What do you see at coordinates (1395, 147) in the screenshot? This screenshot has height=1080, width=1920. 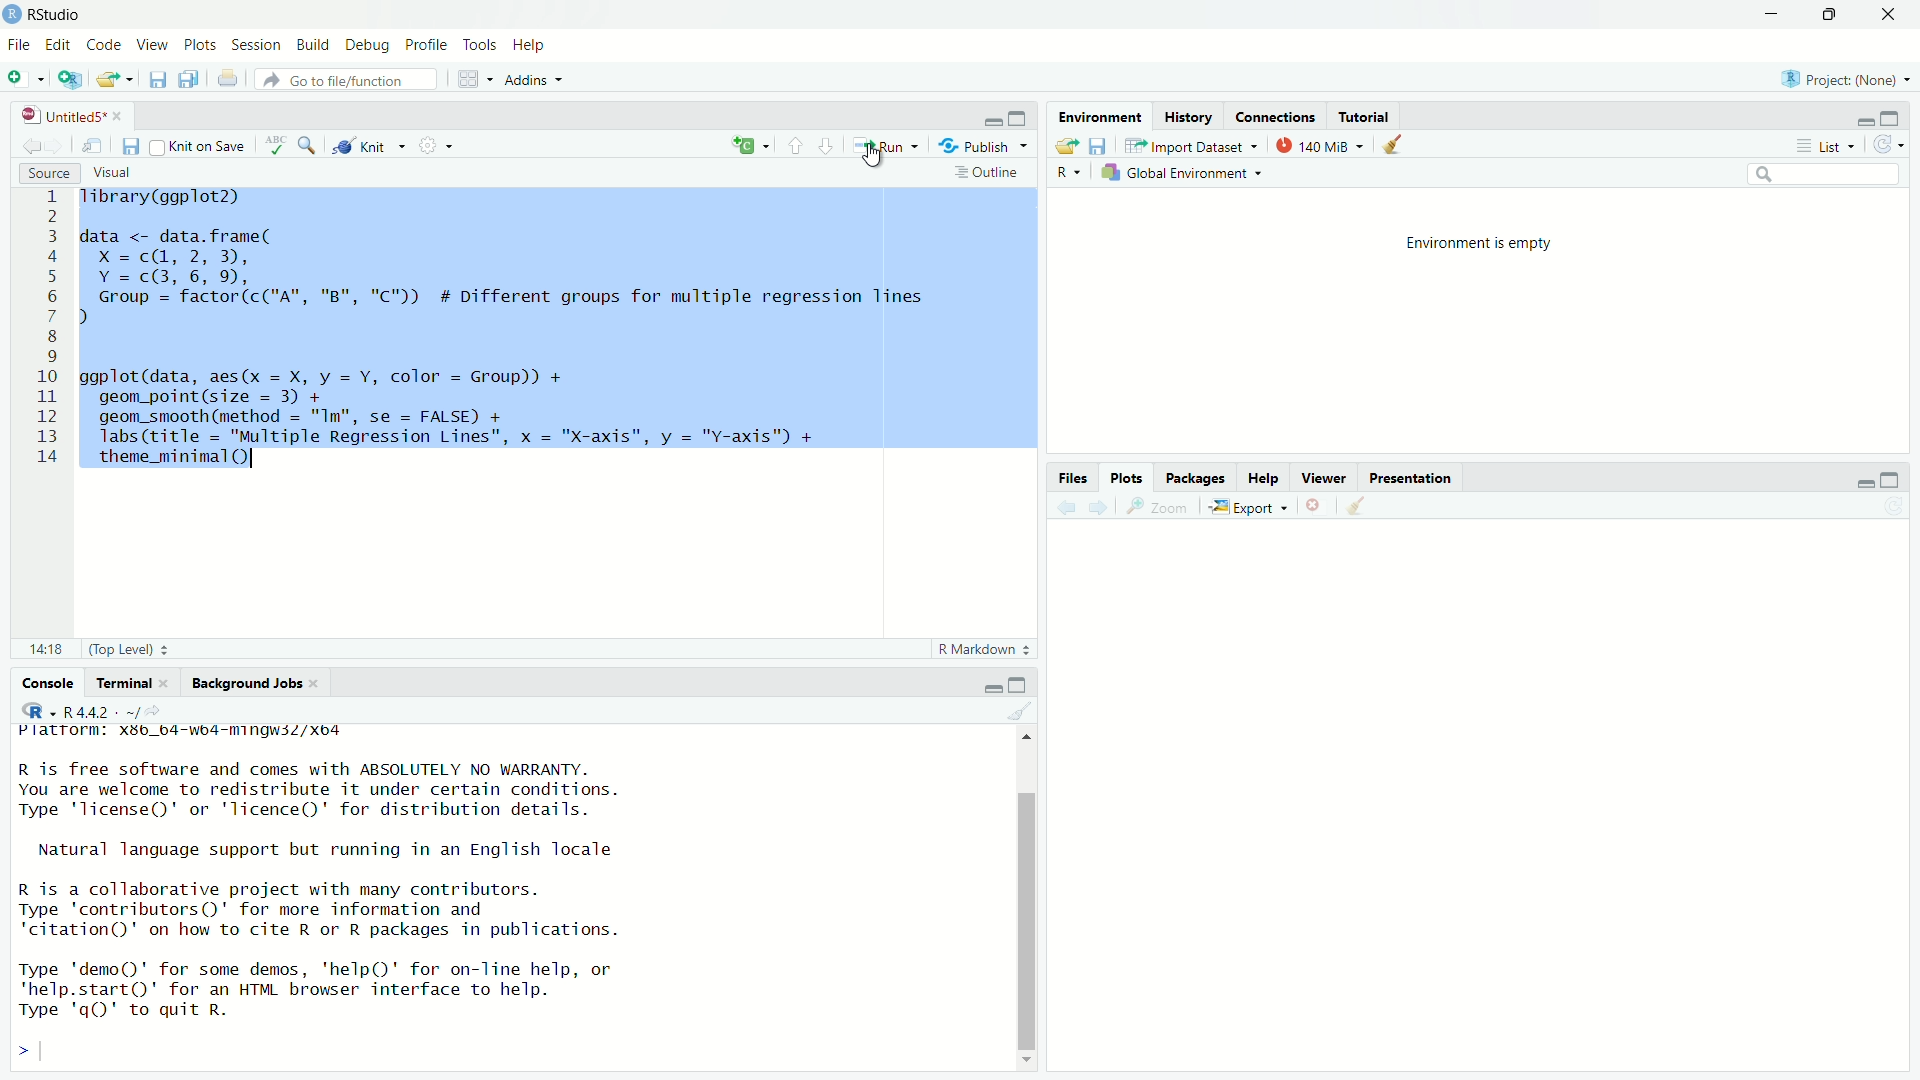 I see `clear` at bounding box center [1395, 147].